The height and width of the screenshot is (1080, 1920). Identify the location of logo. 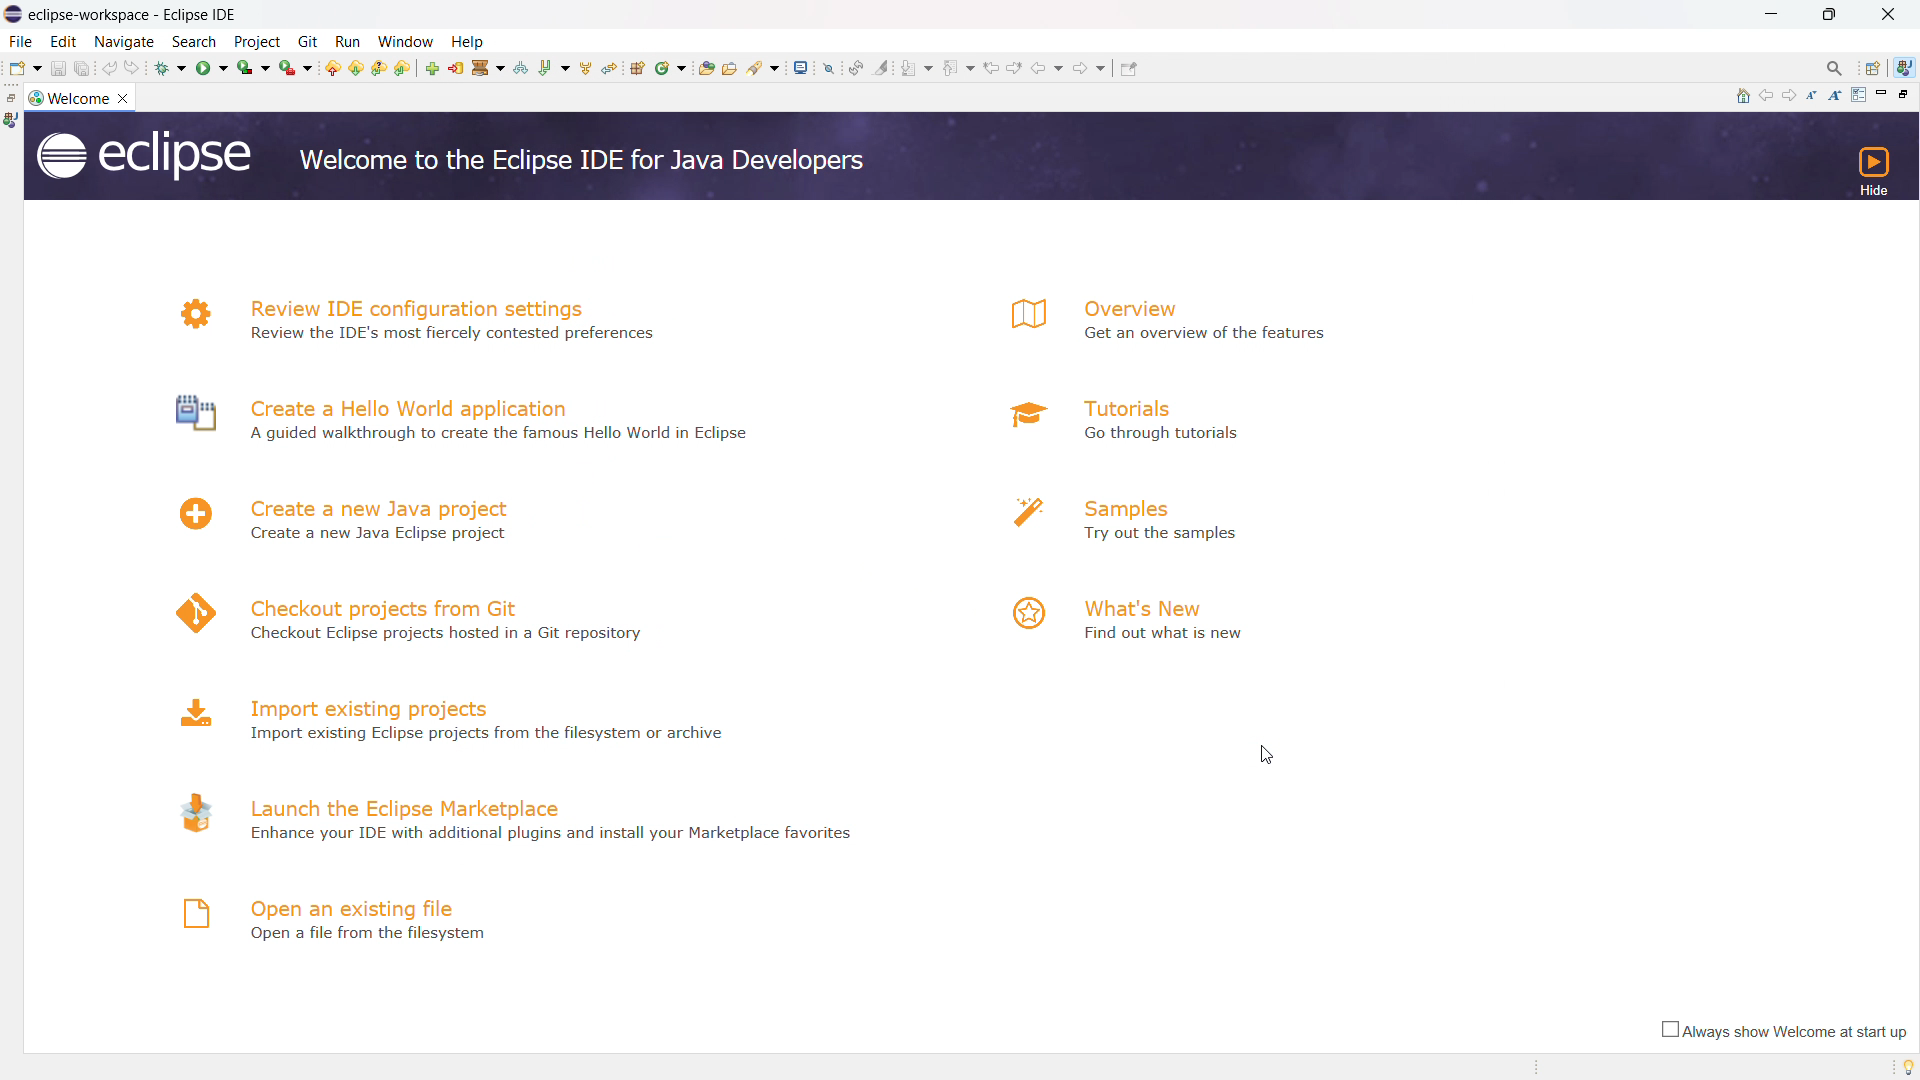
(1024, 613).